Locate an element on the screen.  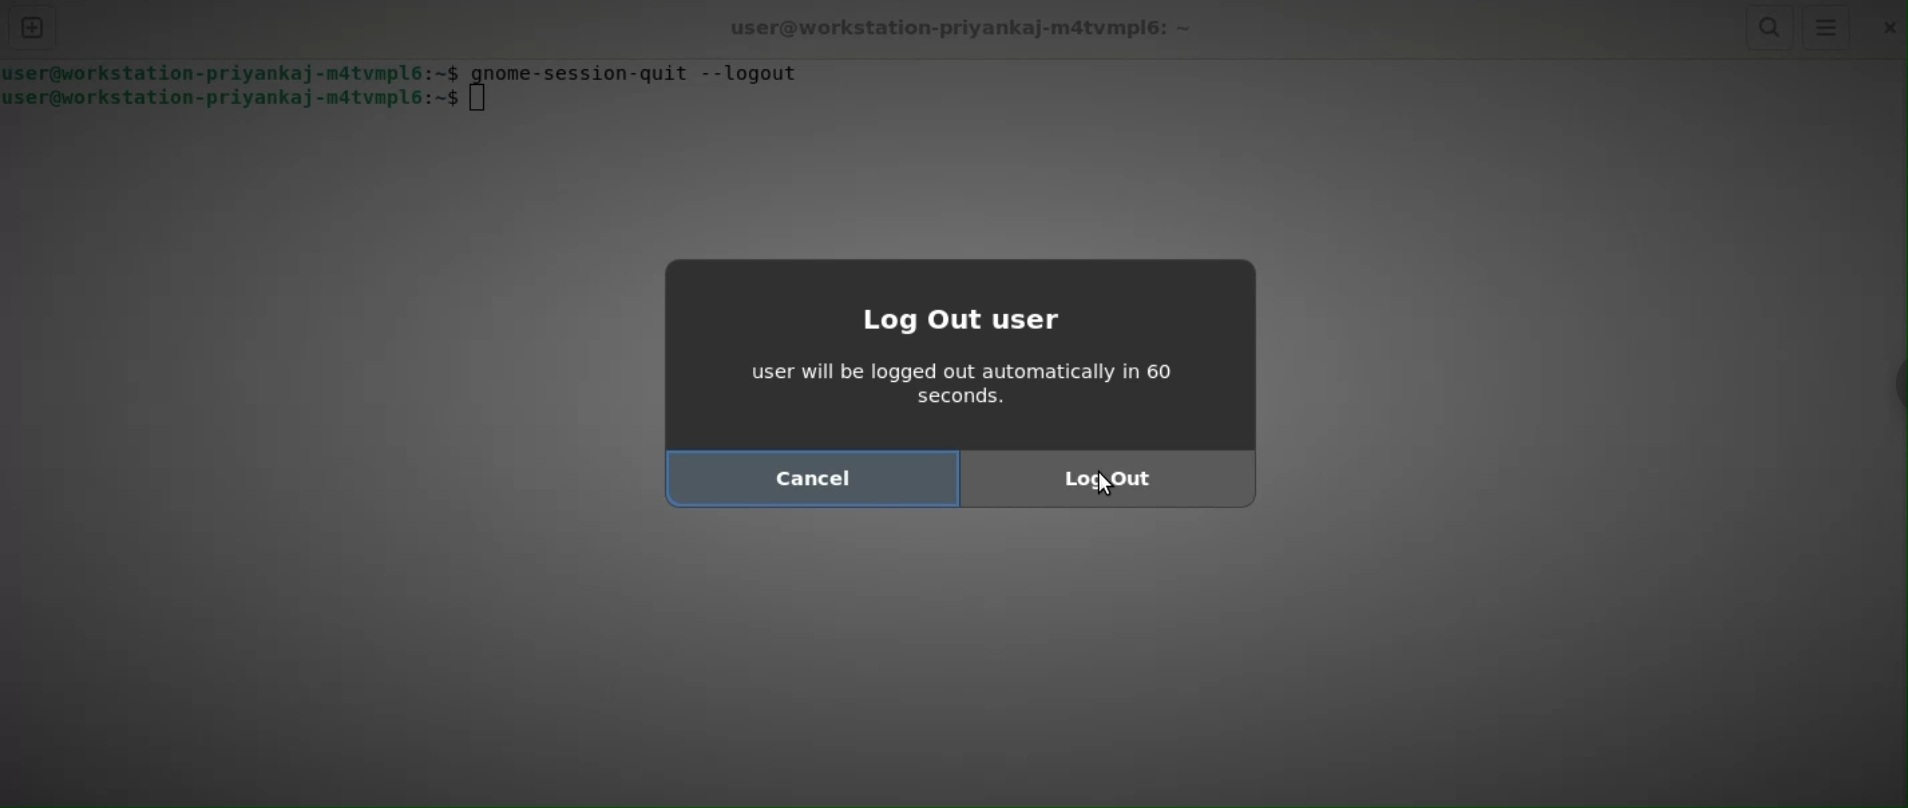
search is located at coordinates (1768, 28).